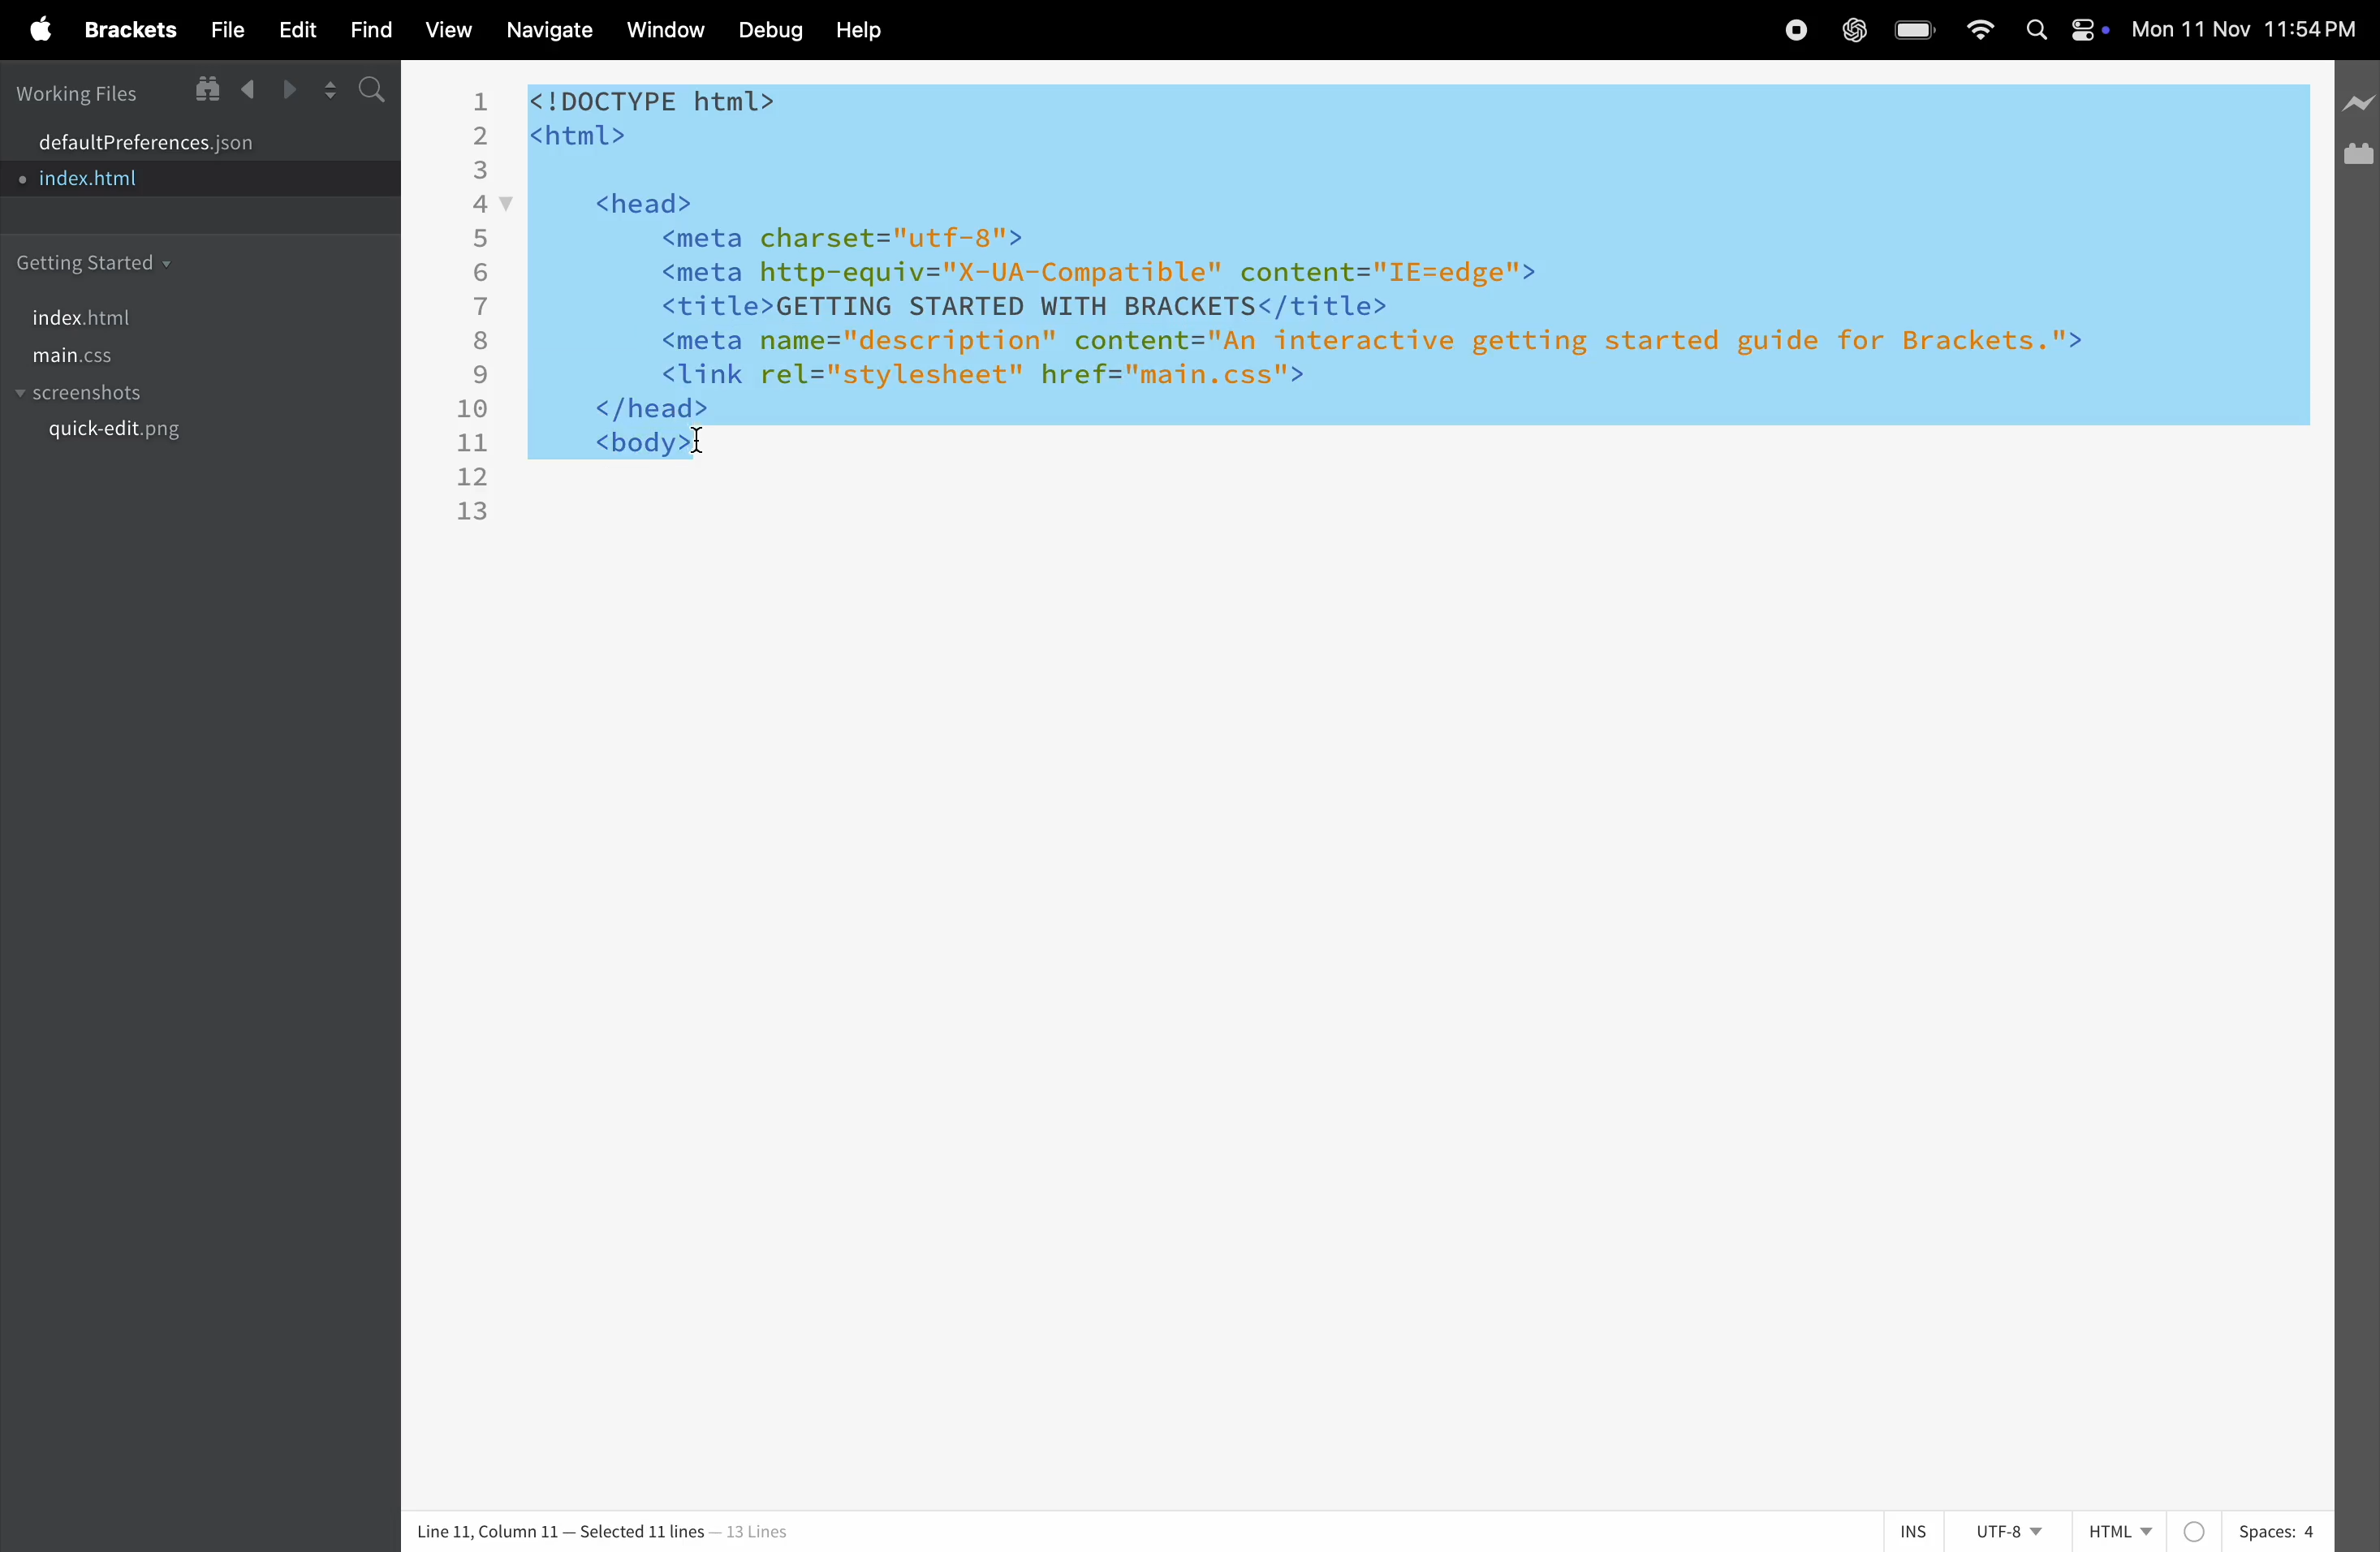 This screenshot has height=1552, width=2380. Describe the element at coordinates (597, 1528) in the screenshot. I see `column and lines` at that location.